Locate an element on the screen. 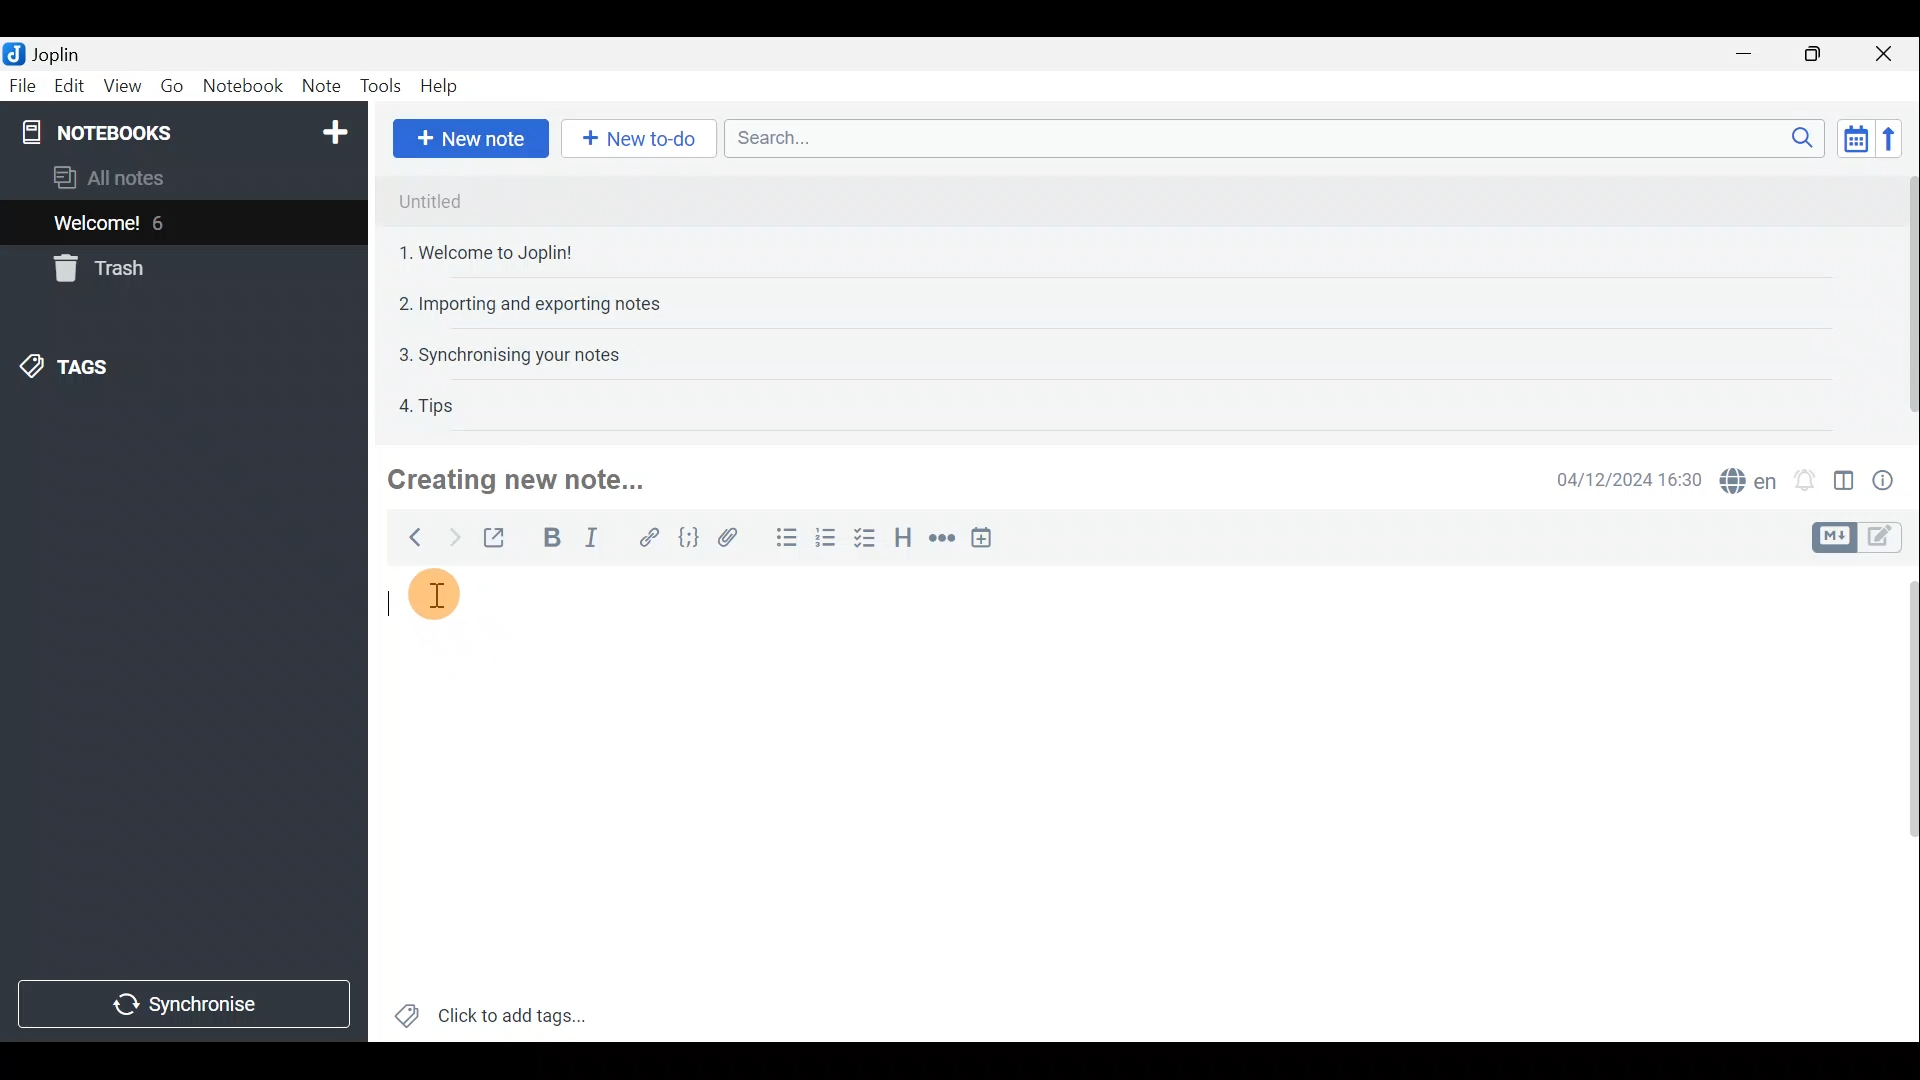  Click to add tags is located at coordinates (501, 1017).